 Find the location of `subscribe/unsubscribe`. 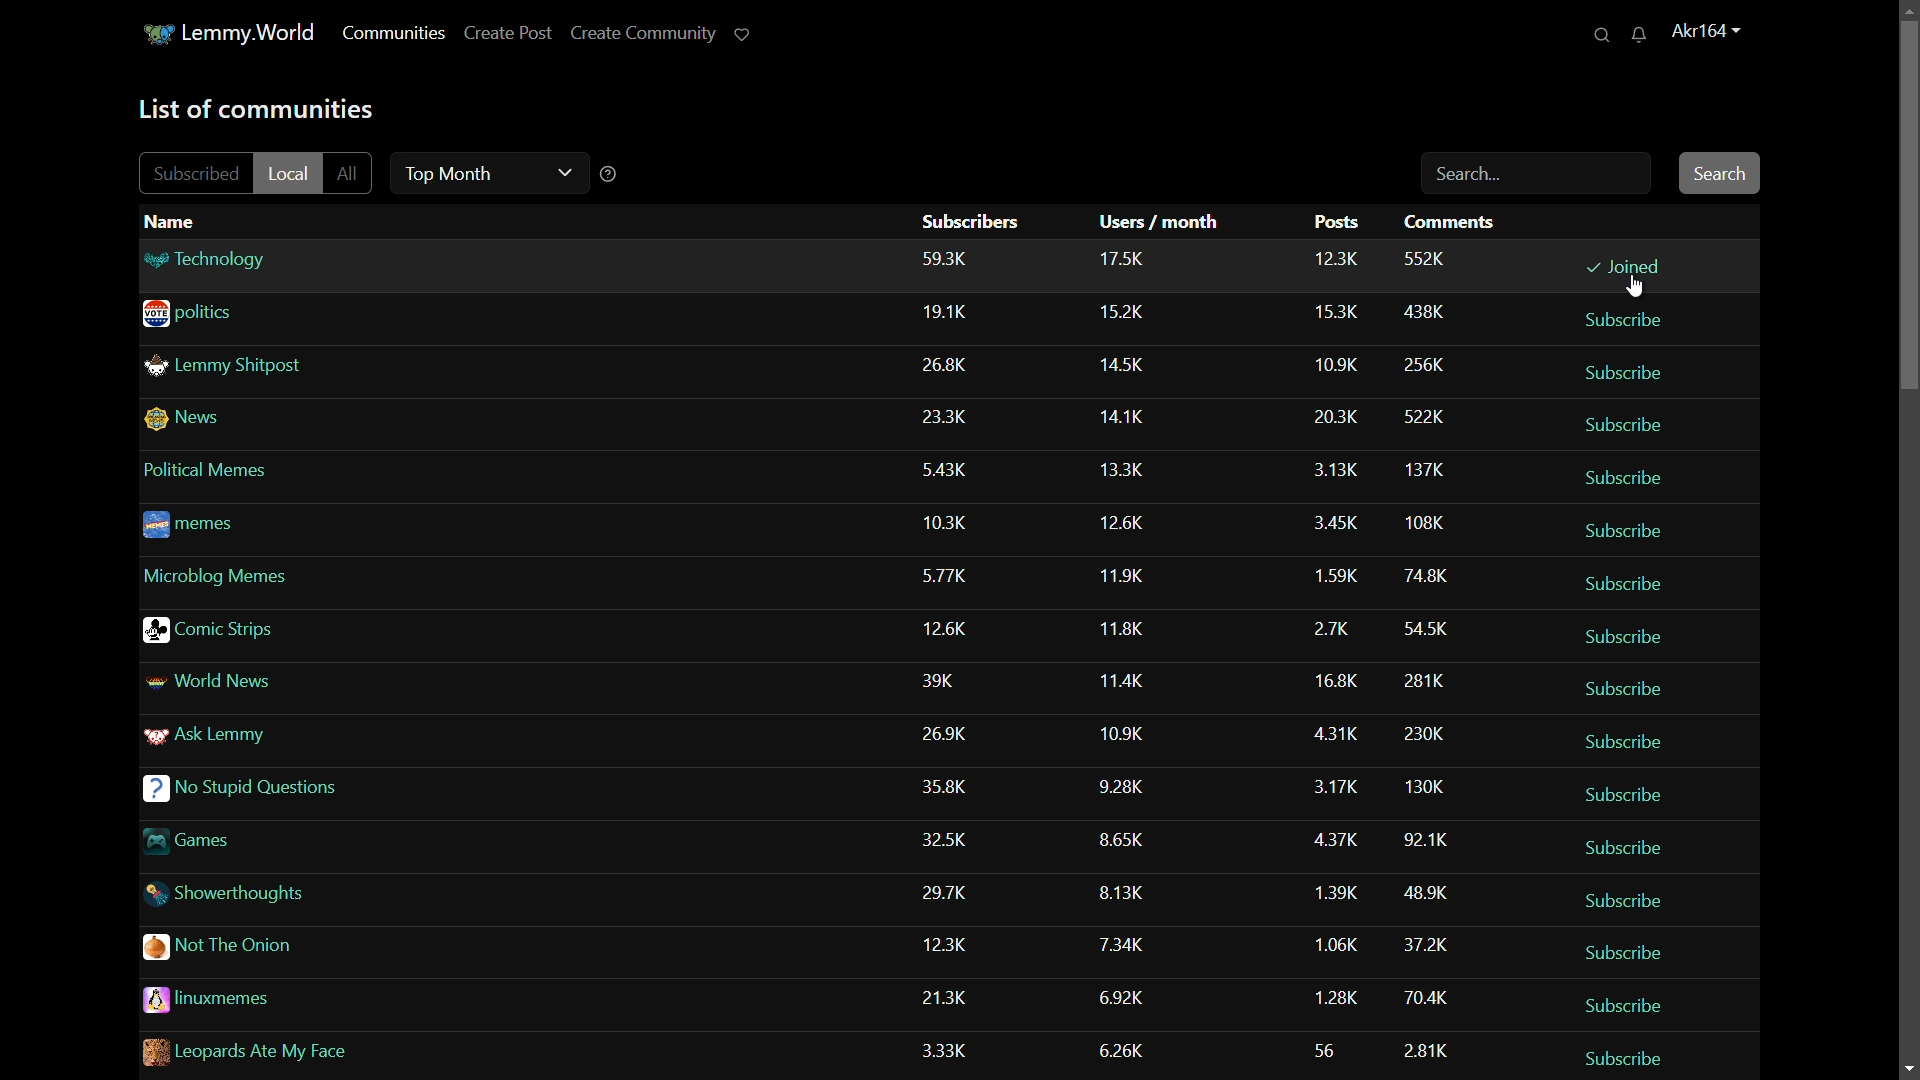

subscribe/unsubscribe is located at coordinates (1626, 370).